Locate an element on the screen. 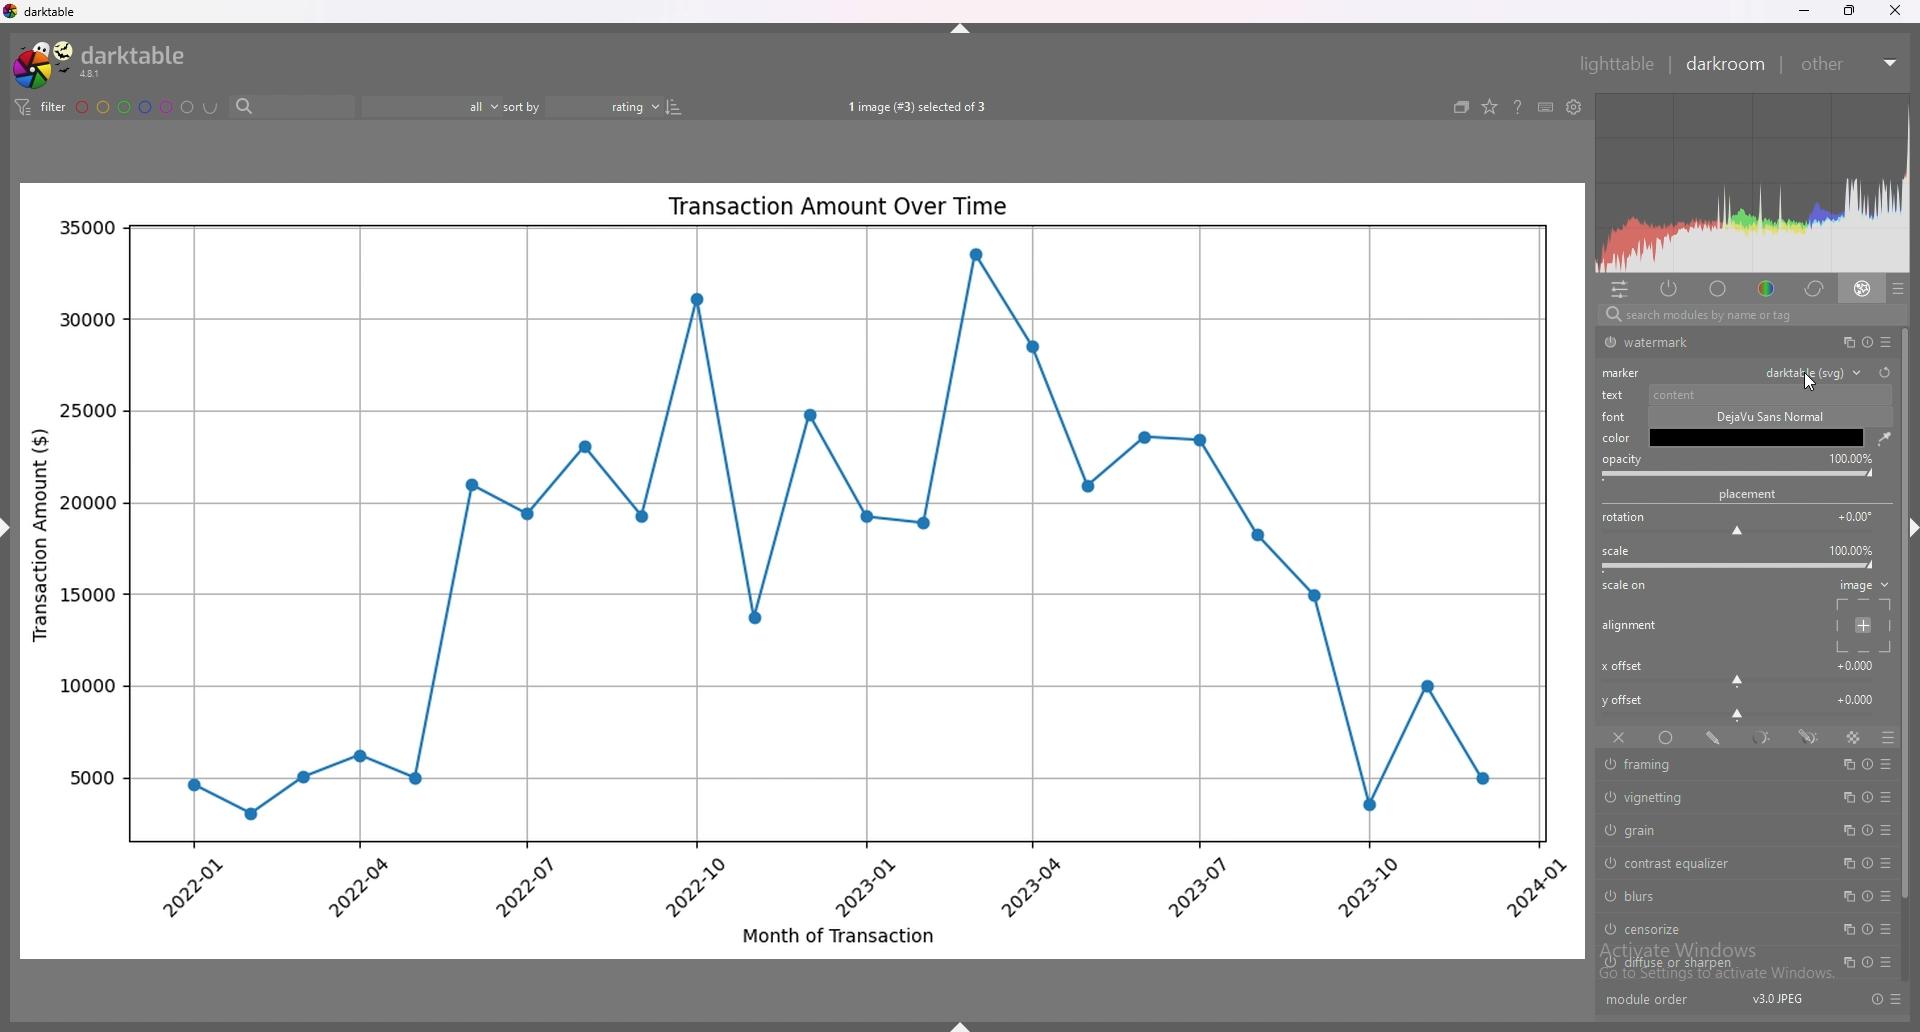  vignetting is located at coordinates (1712, 799).